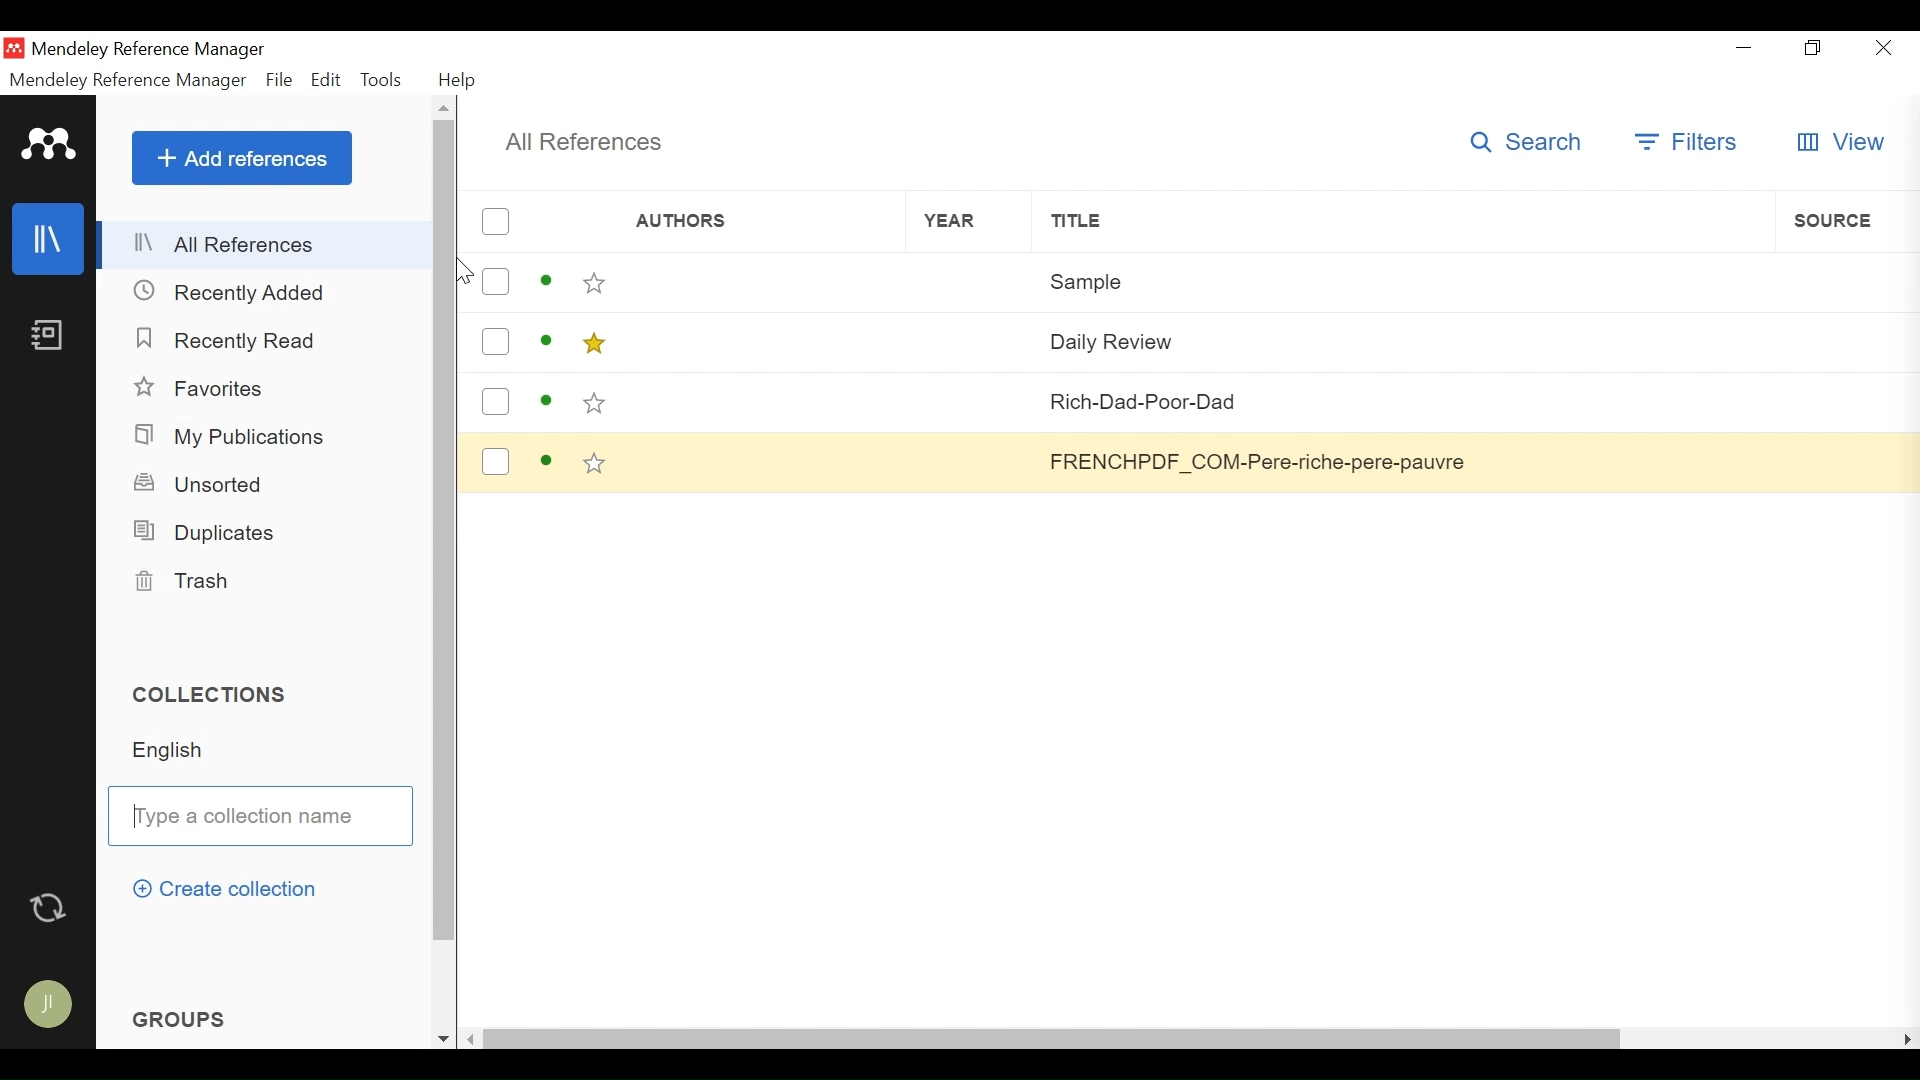 The width and height of the screenshot is (1920, 1080). Describe the element at coordinates (458, 80) in the screenshot. I see `Help` at that location.